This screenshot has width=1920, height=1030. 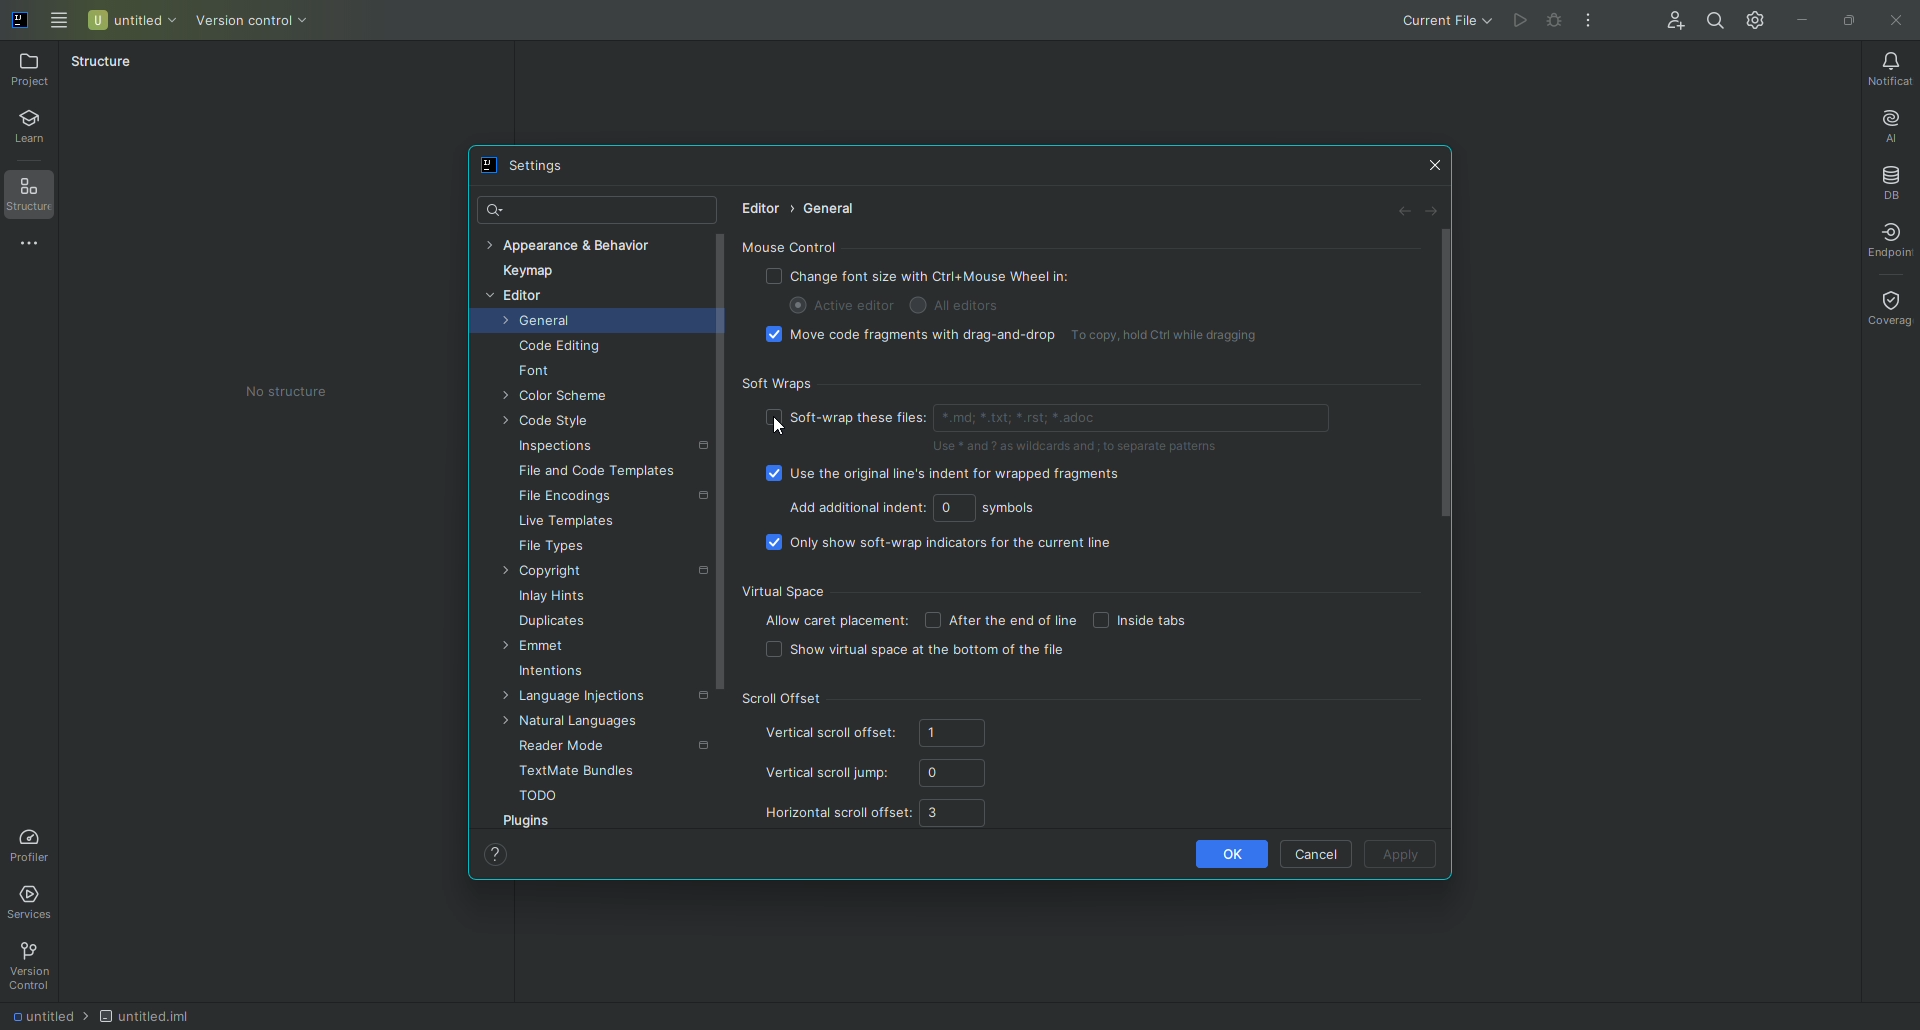 I want to click on Natural languages, so click(x=572, y=723).